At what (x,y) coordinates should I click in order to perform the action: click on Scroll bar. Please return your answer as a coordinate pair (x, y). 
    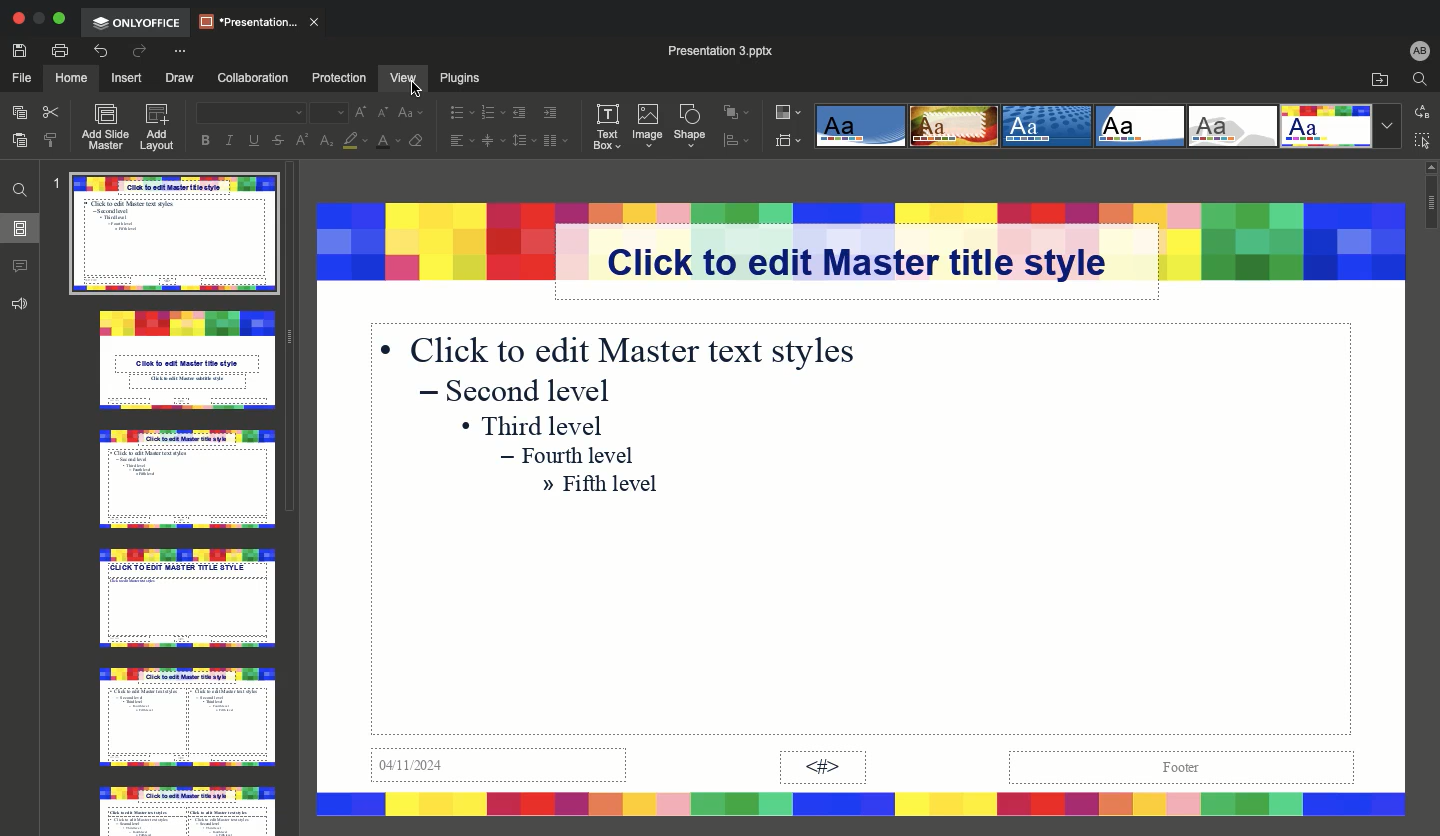
    Looking at the image, I should click on (1429, 493).